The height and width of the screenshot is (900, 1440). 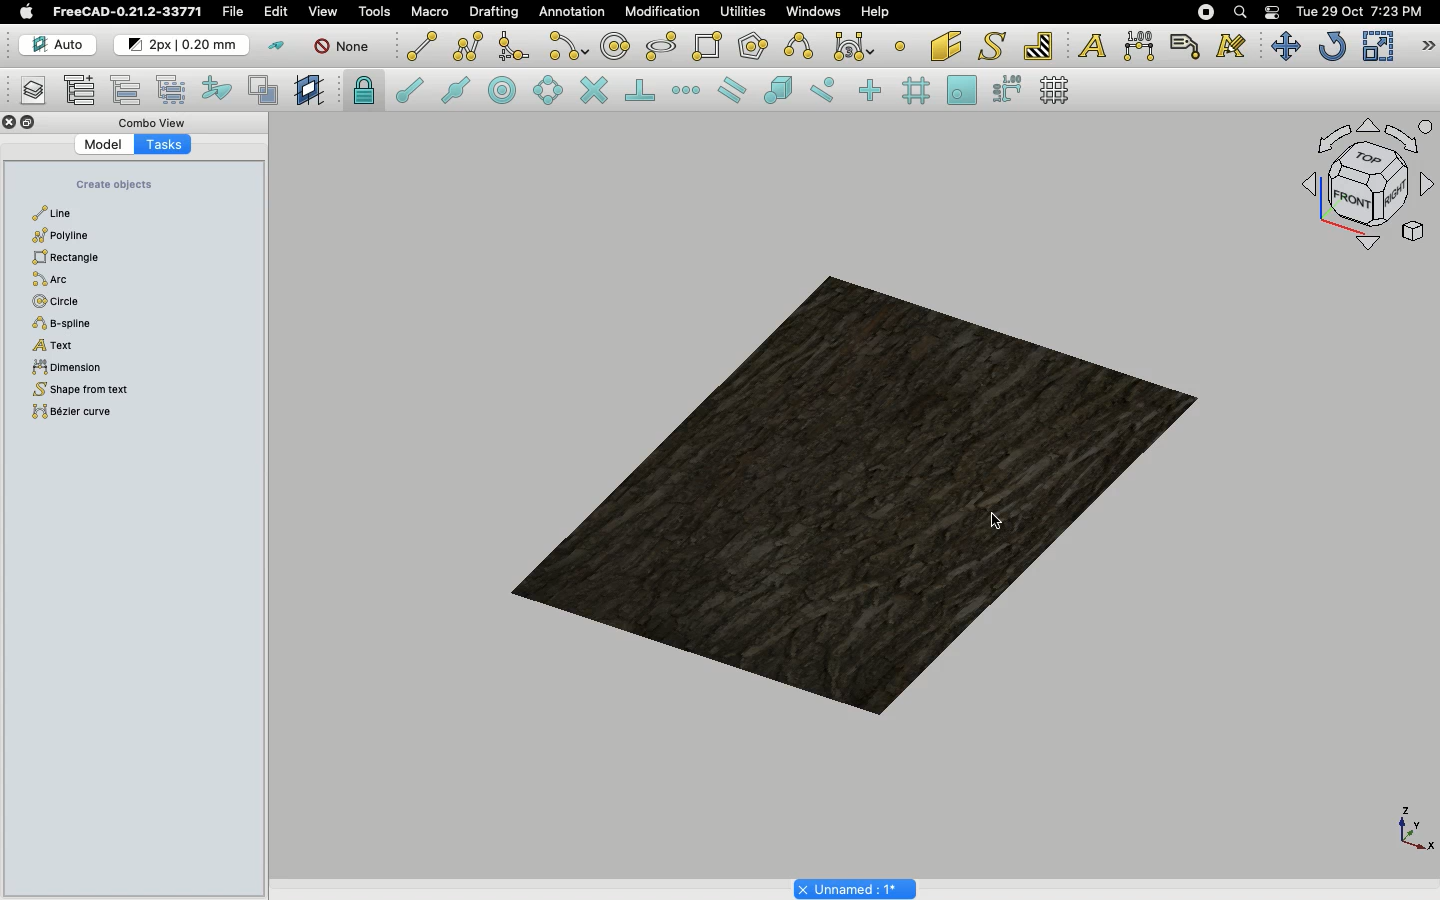 What do you see at coordinates (58, 298) in the screenshot?
I see `Circle` at bounding box center [58, 298].